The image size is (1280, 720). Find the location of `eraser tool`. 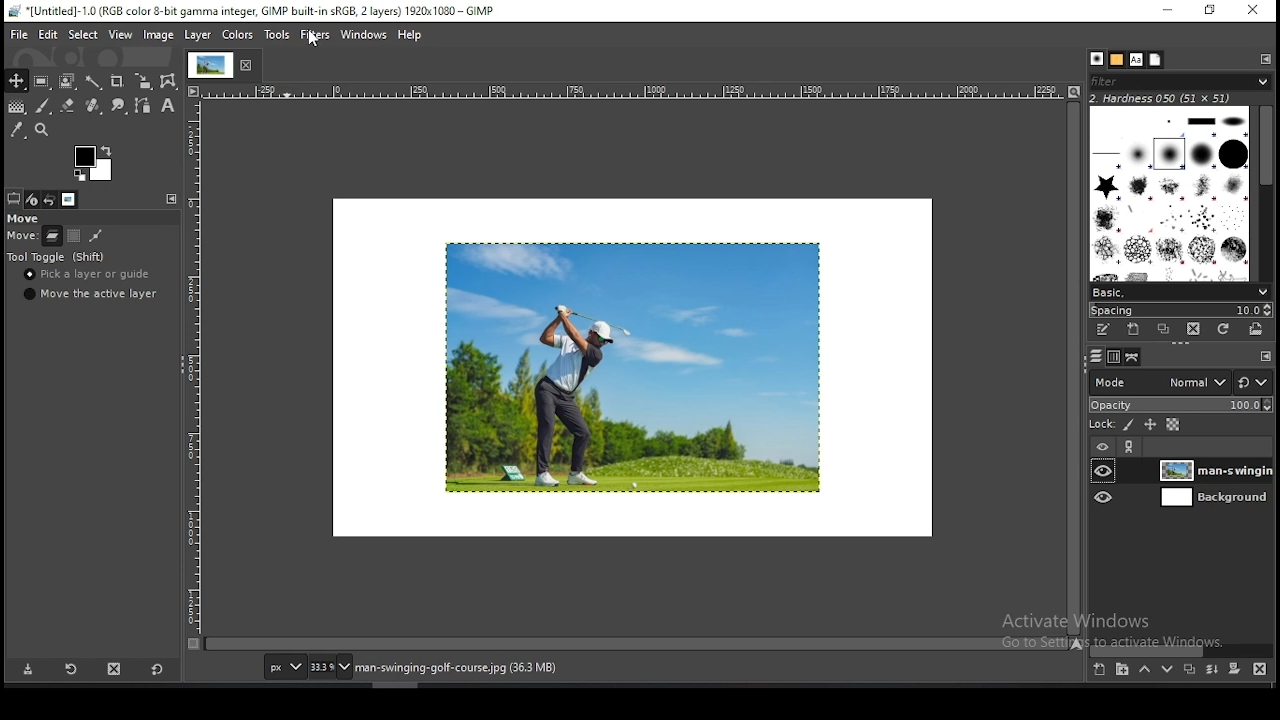

eraser tool is located at coordinates (68, 107).